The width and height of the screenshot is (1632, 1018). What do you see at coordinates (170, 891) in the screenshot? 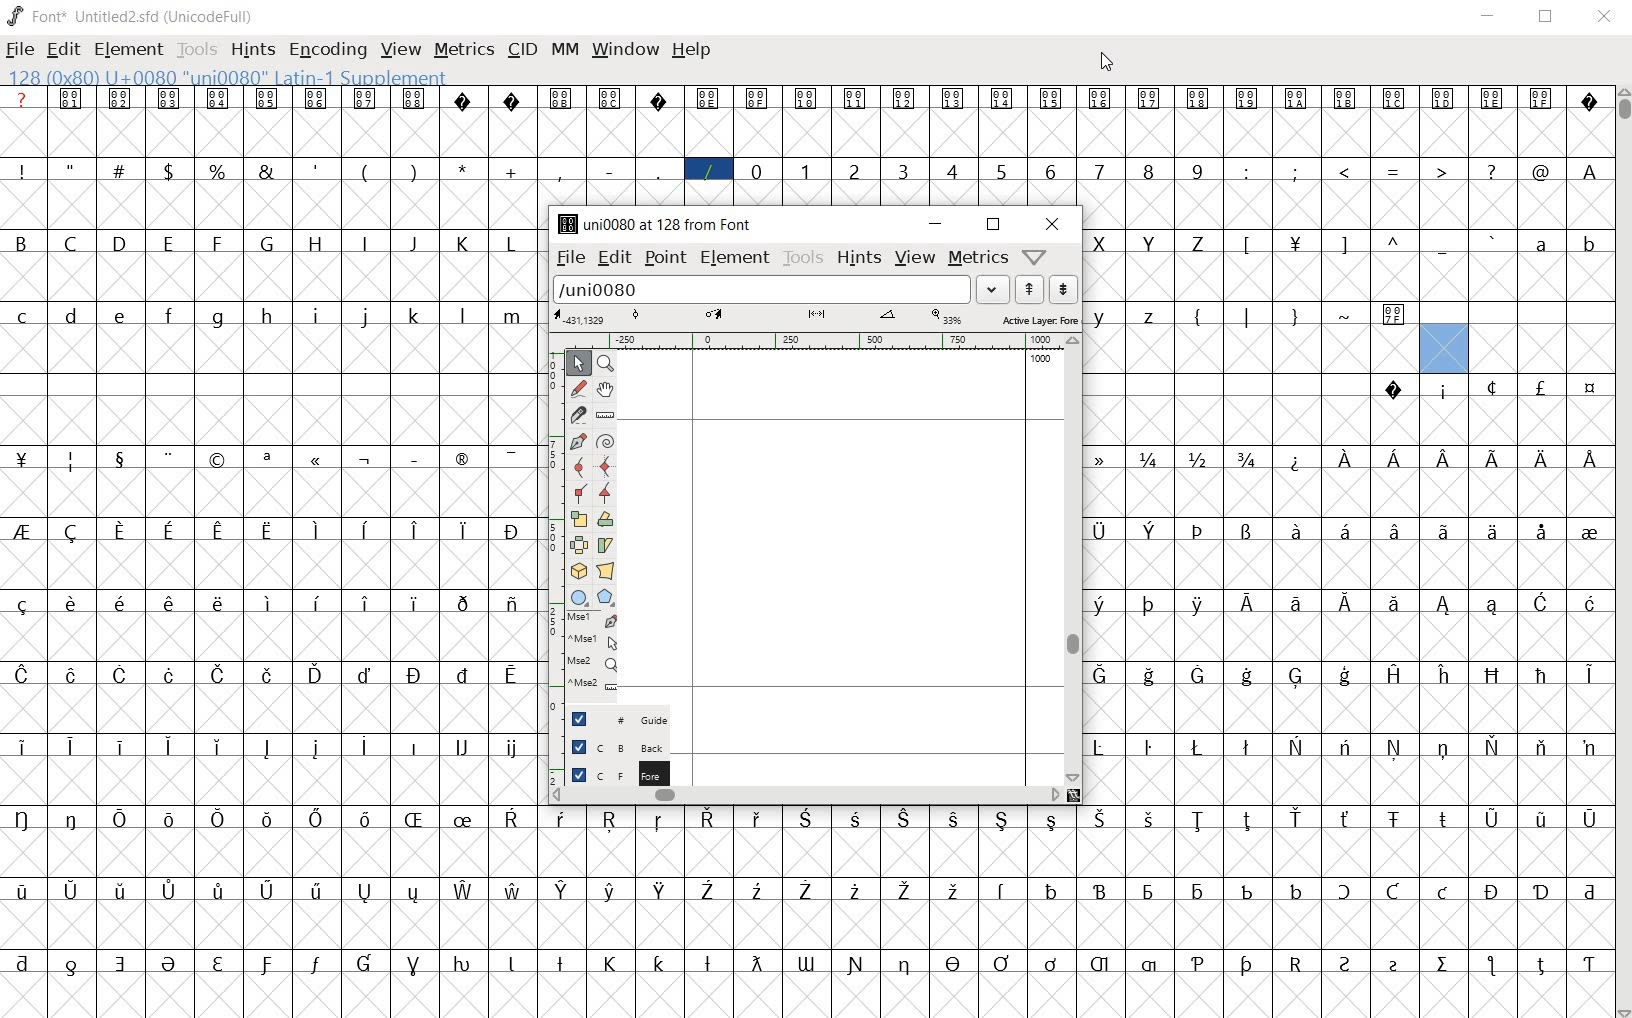
I see `glyph` at bounding box center [170, 891].